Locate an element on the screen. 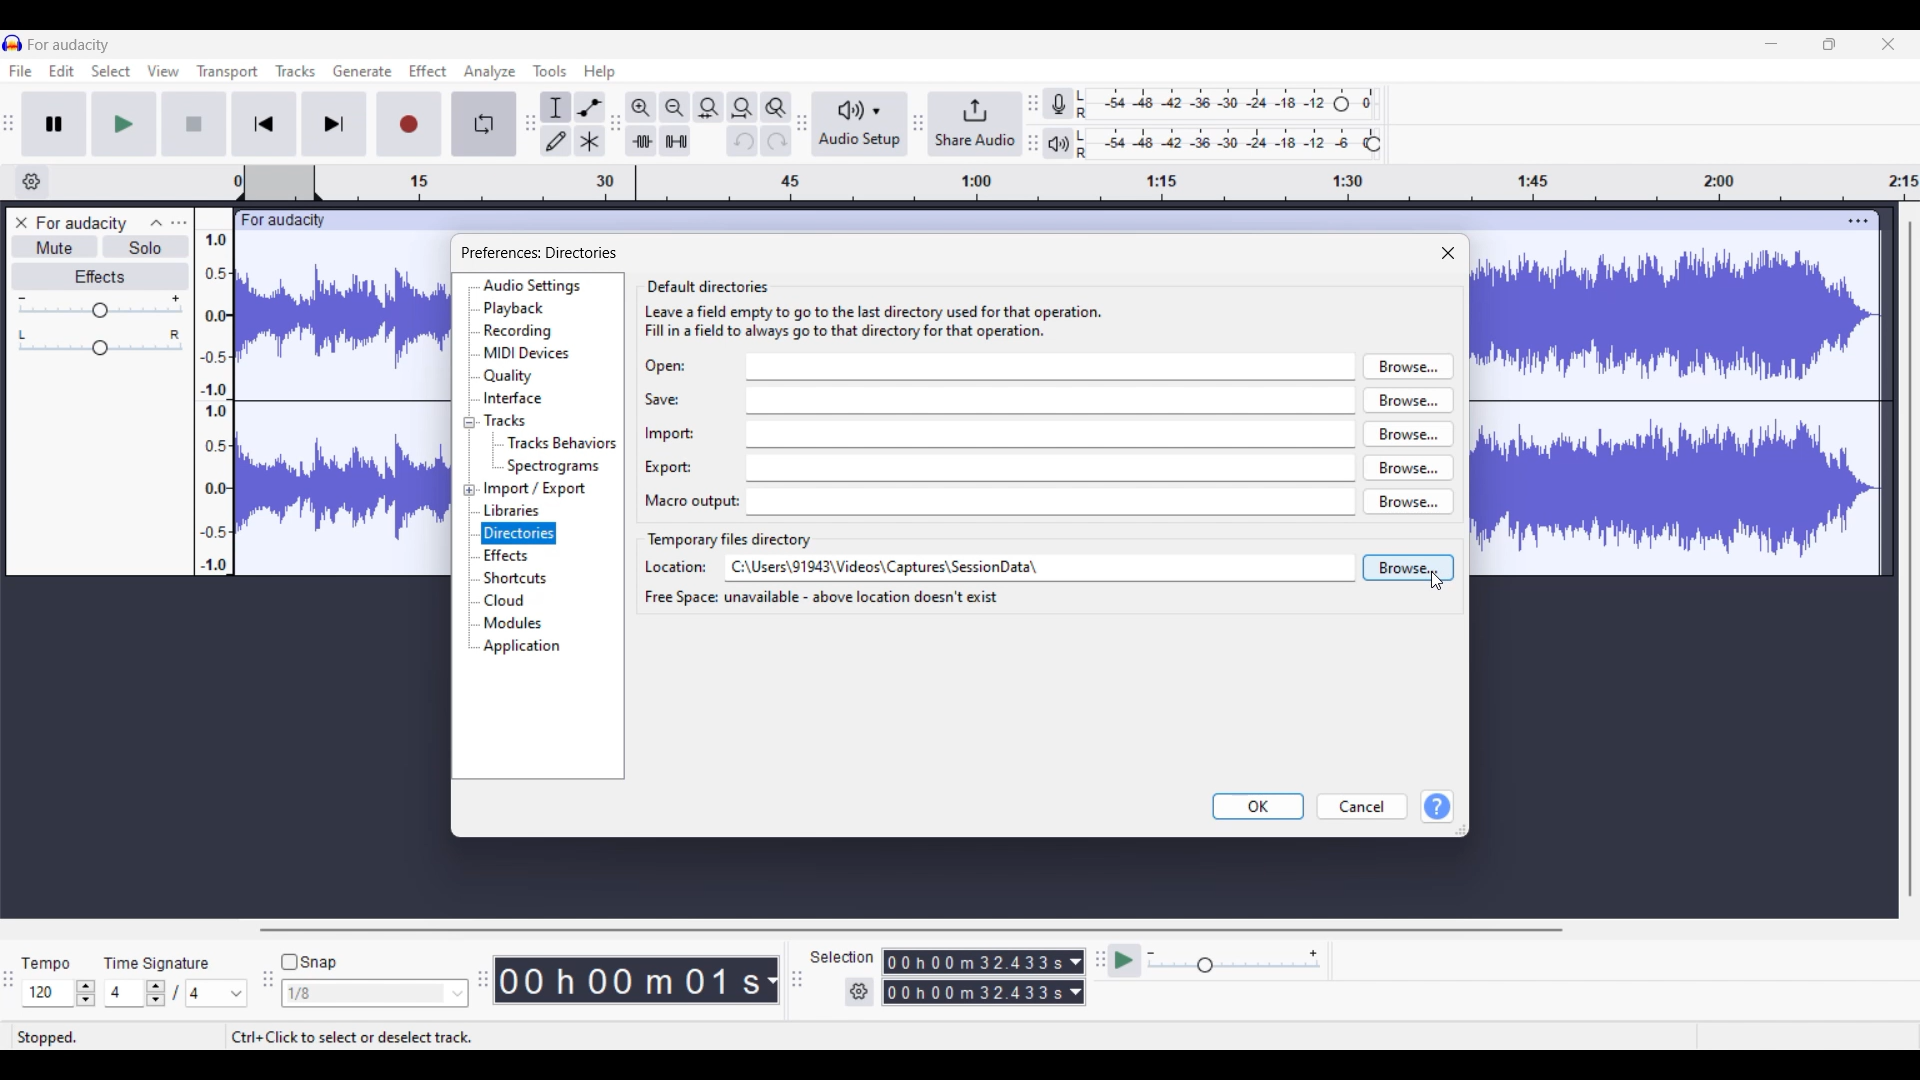 This screenshot has height=1080, width=1920. Playback meter is located at coordinates (1059, 143).